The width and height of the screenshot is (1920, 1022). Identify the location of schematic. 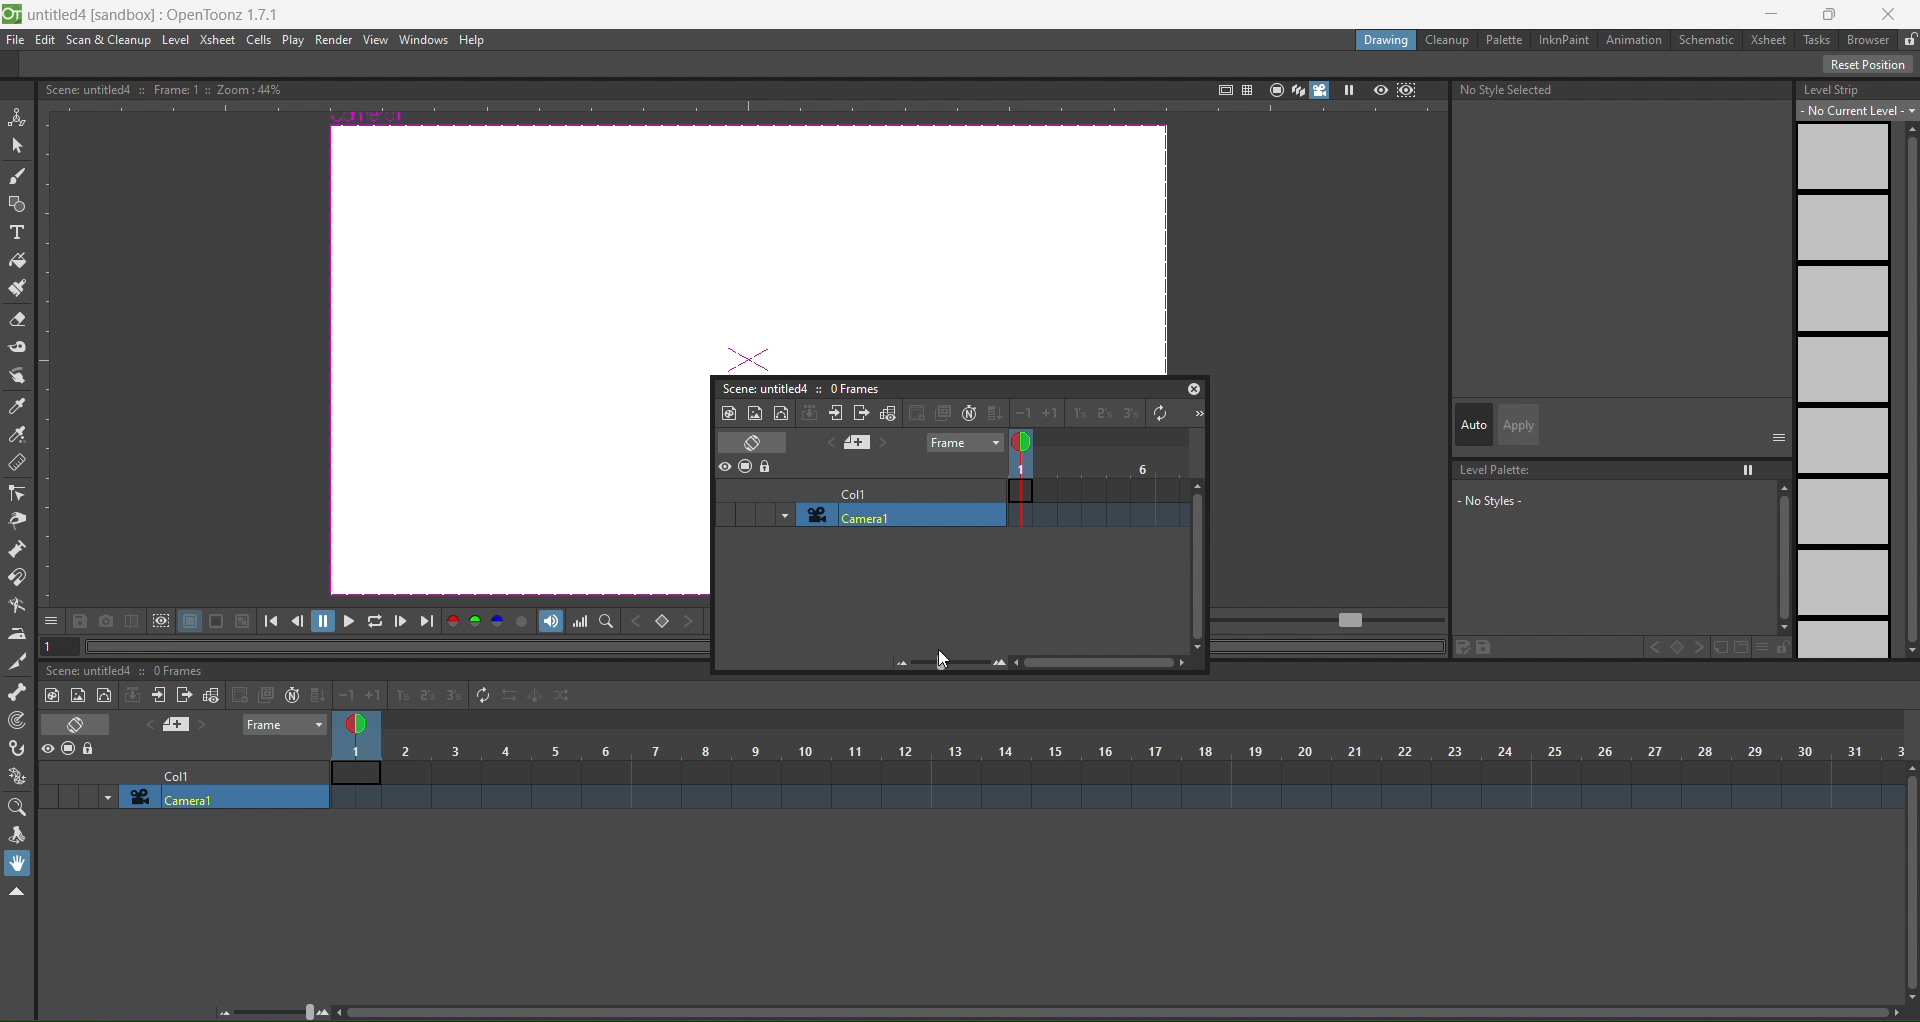
(1711, 41).